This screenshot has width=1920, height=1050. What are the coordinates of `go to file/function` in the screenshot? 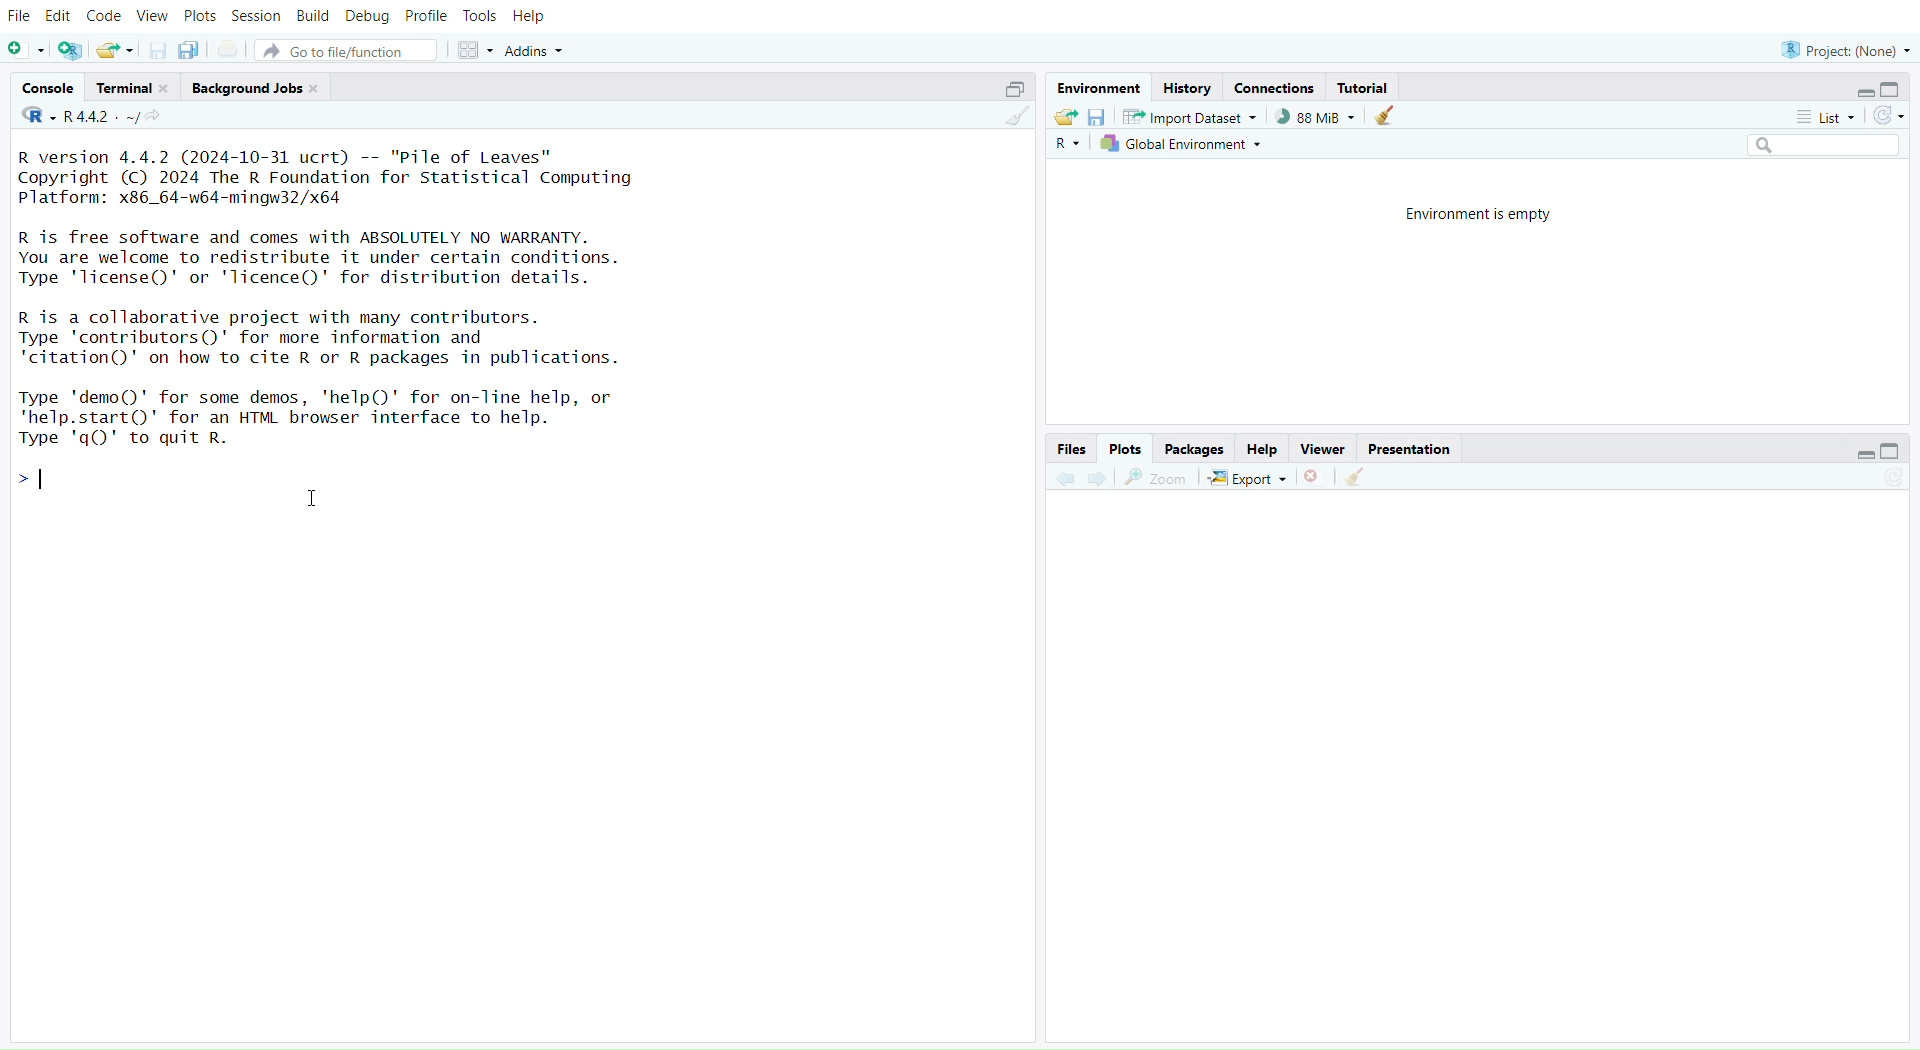 It's located at (346, 50).